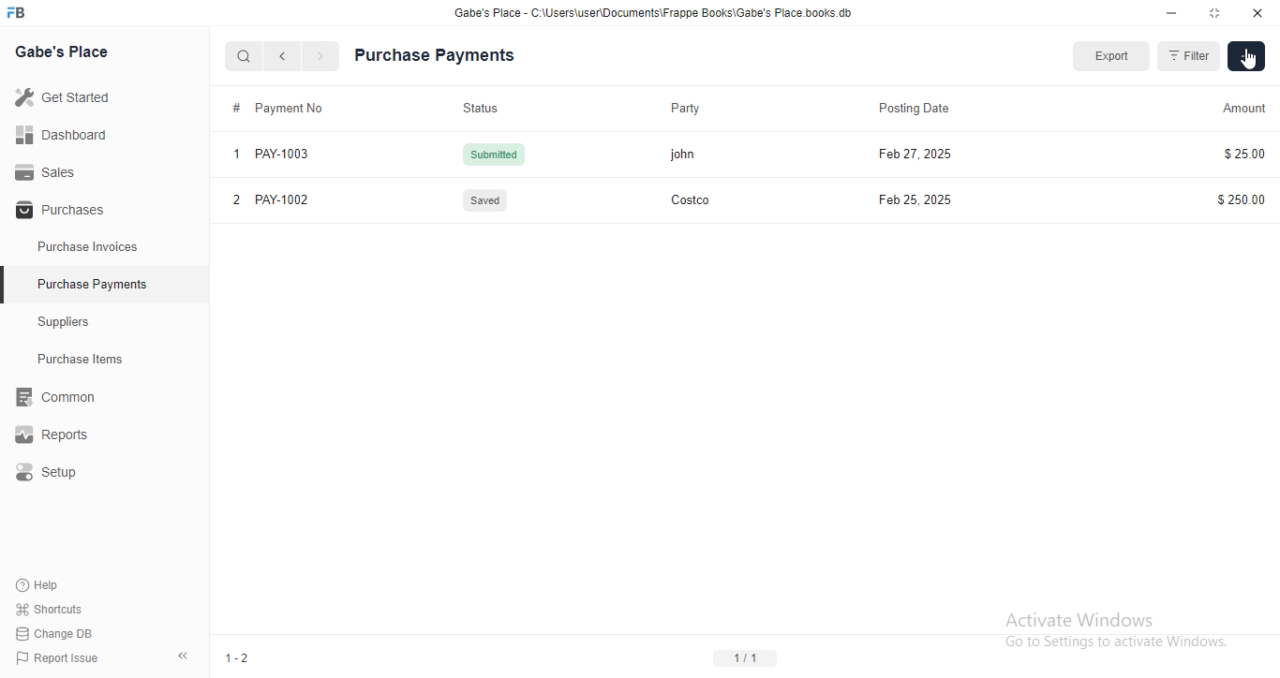 This screenshot has width=1280, height=678. I want to click on Add , so click(1246, 57).